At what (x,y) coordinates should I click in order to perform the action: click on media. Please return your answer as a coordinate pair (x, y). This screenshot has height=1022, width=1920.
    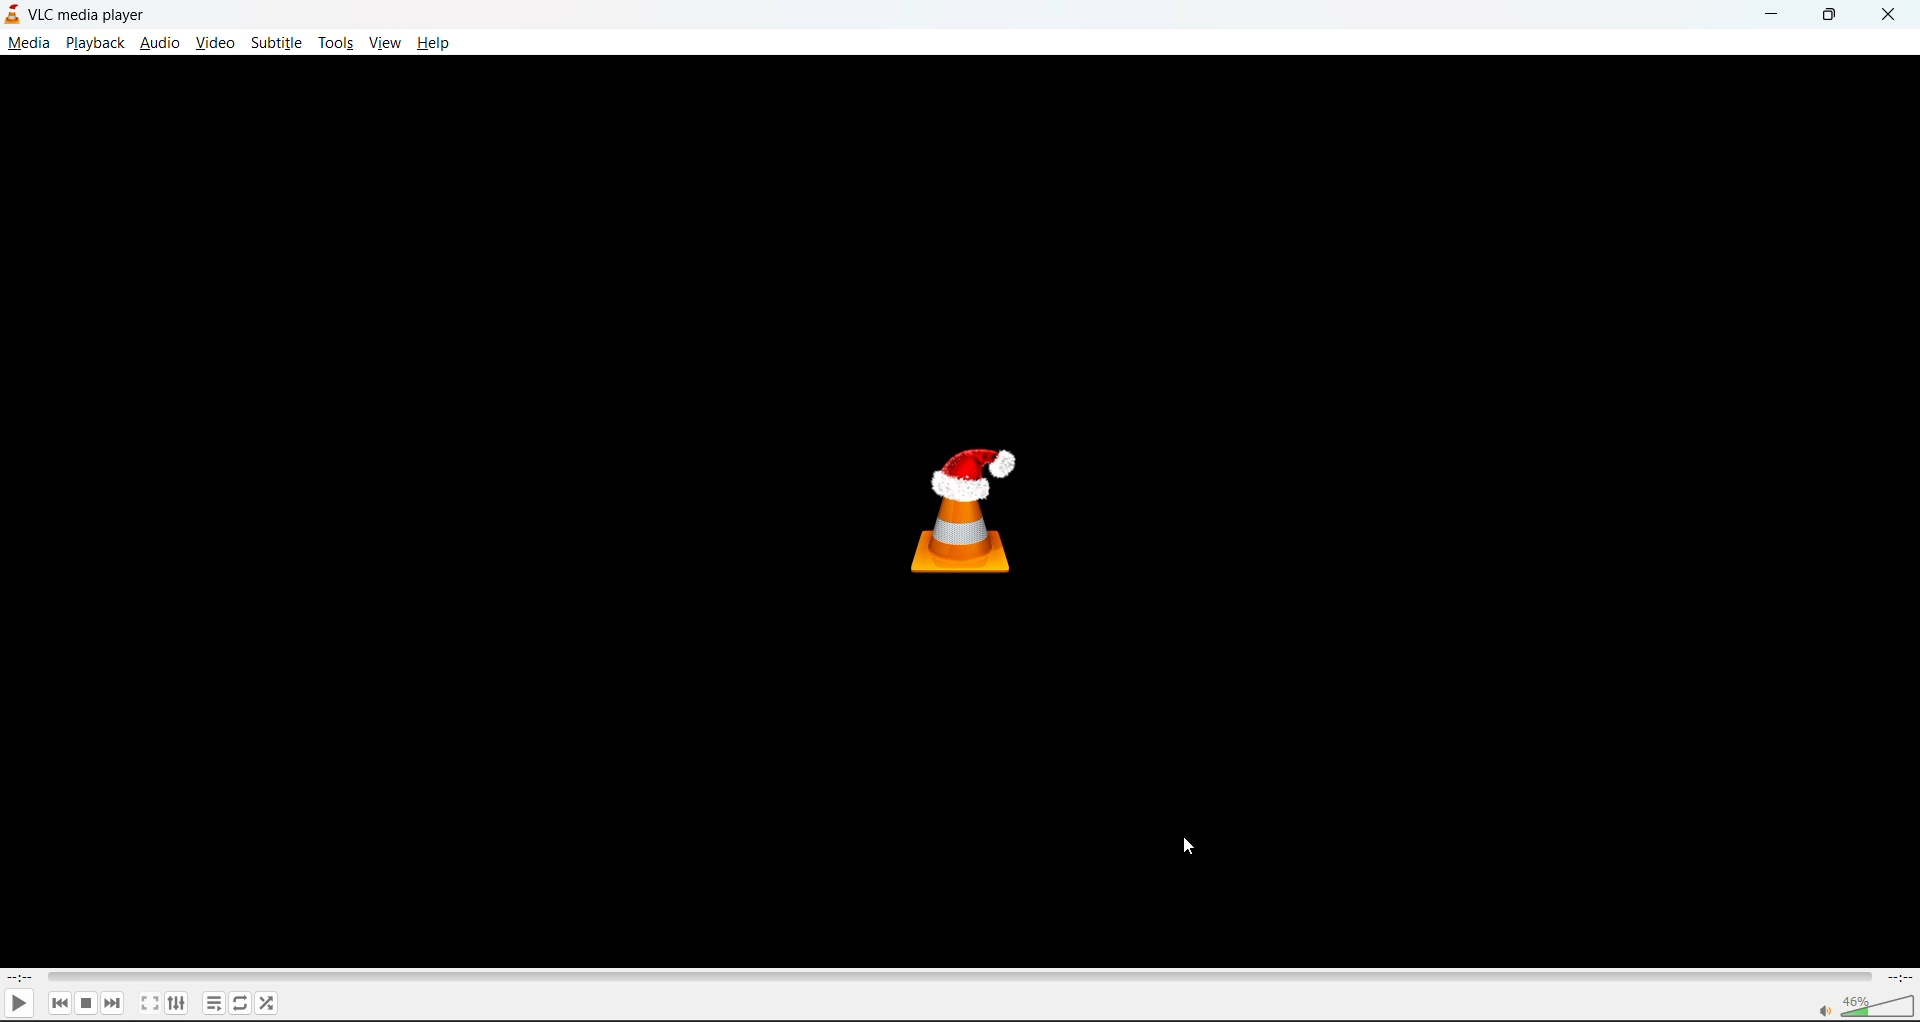
    Looking at the image, I should click on (26, 42).